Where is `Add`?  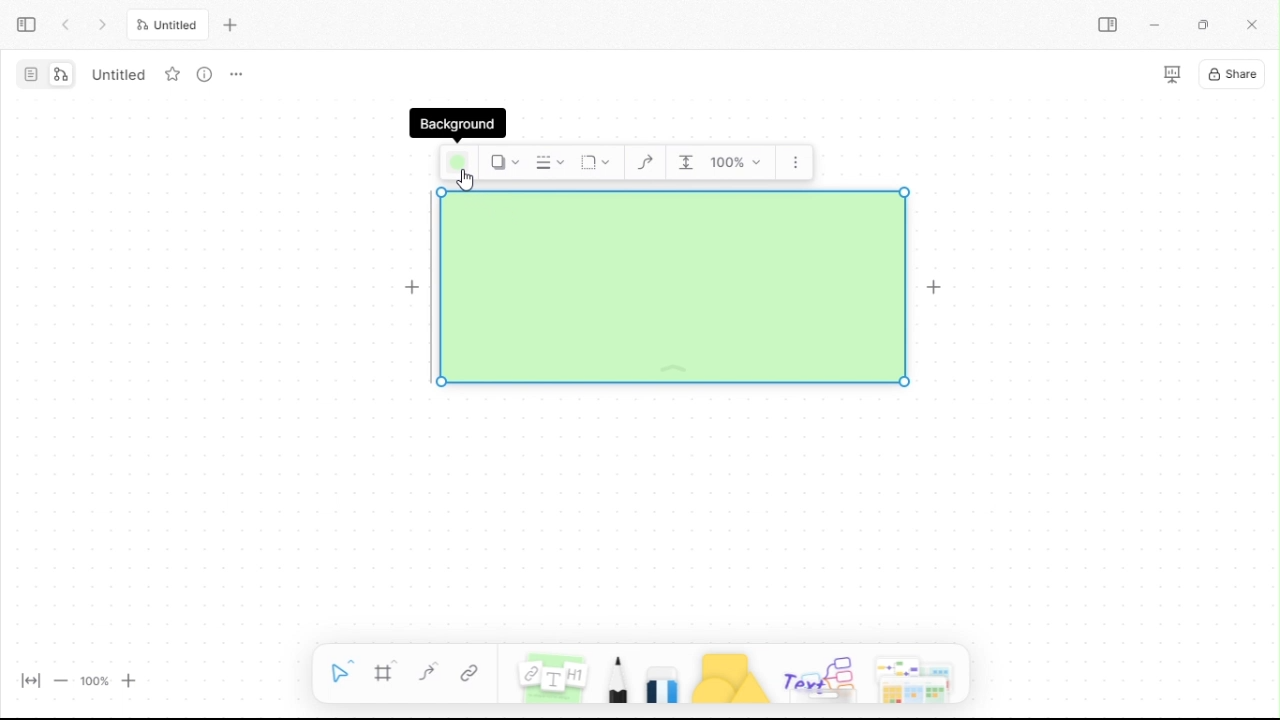
Add is located at coordinates (939, 289).